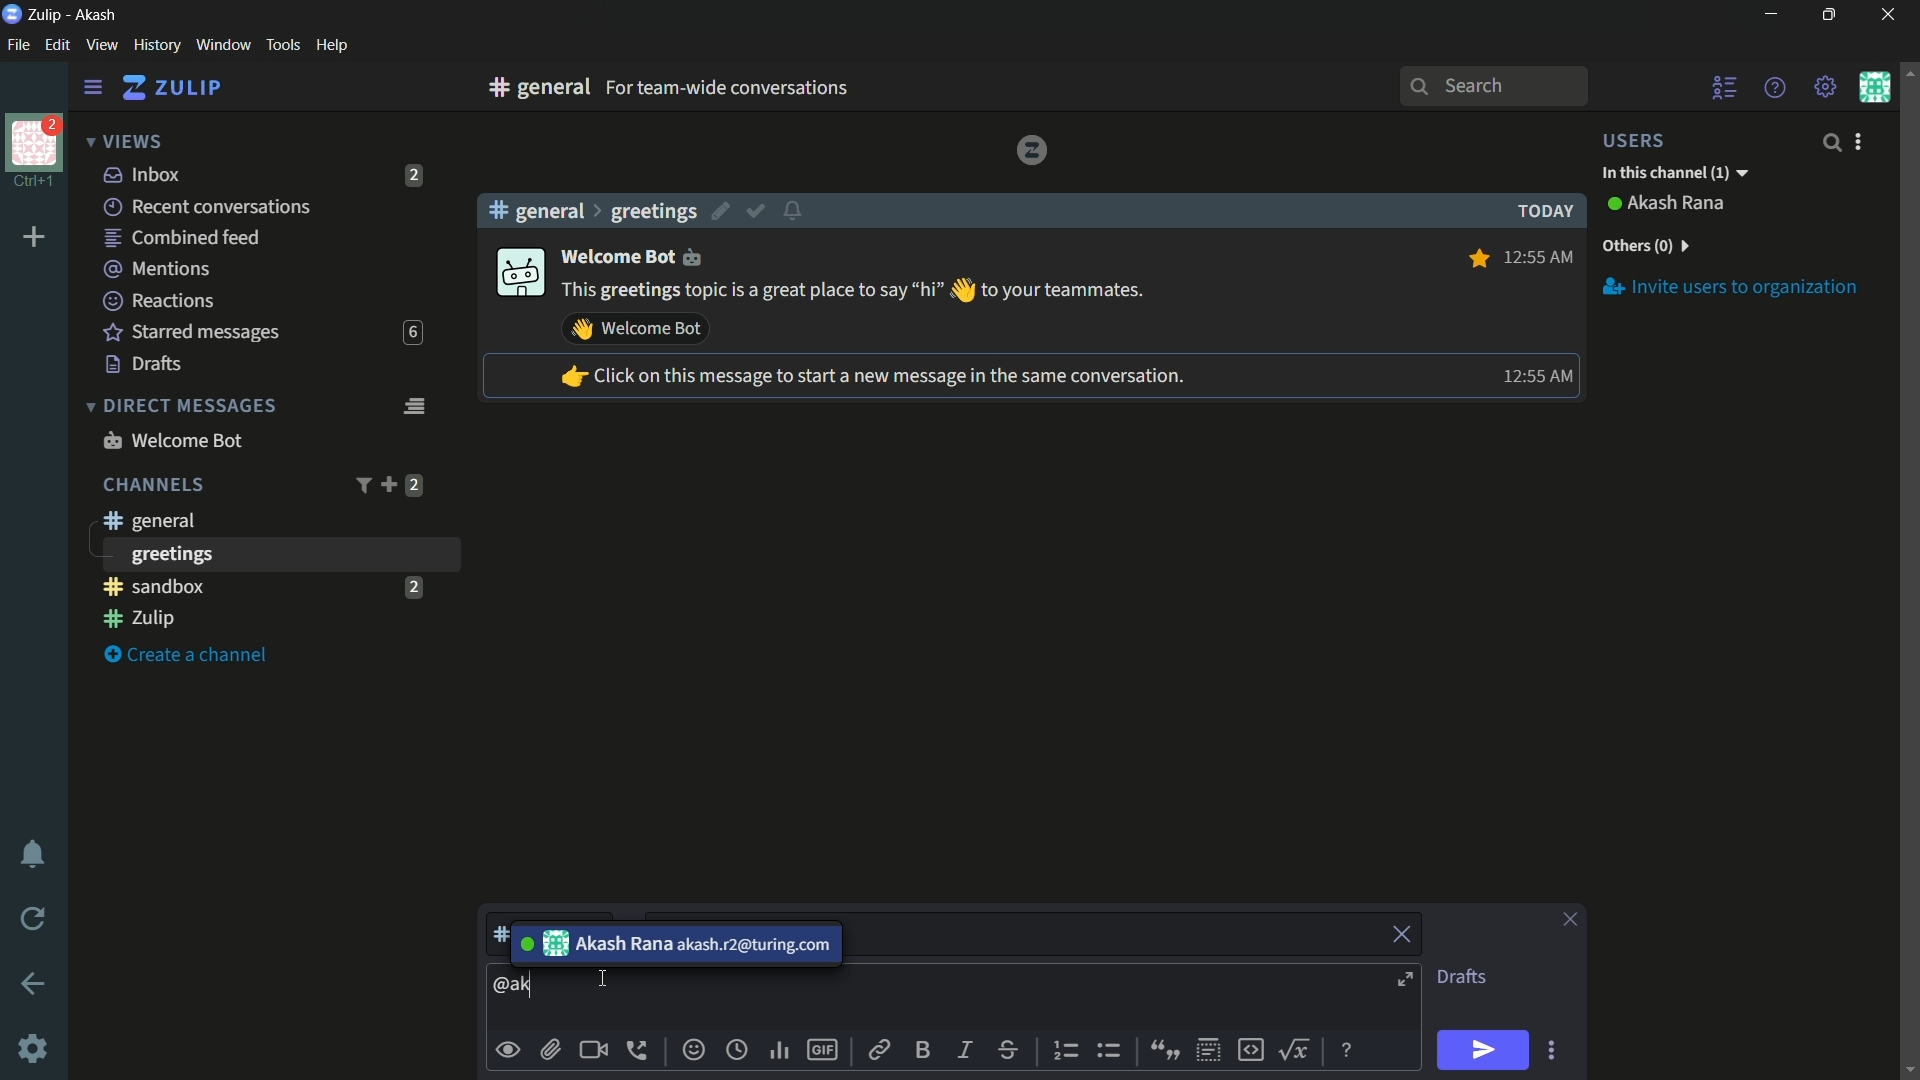 The height and width of the screenshot is (1080, 1920). I want to click on message body, so click(518, 986).